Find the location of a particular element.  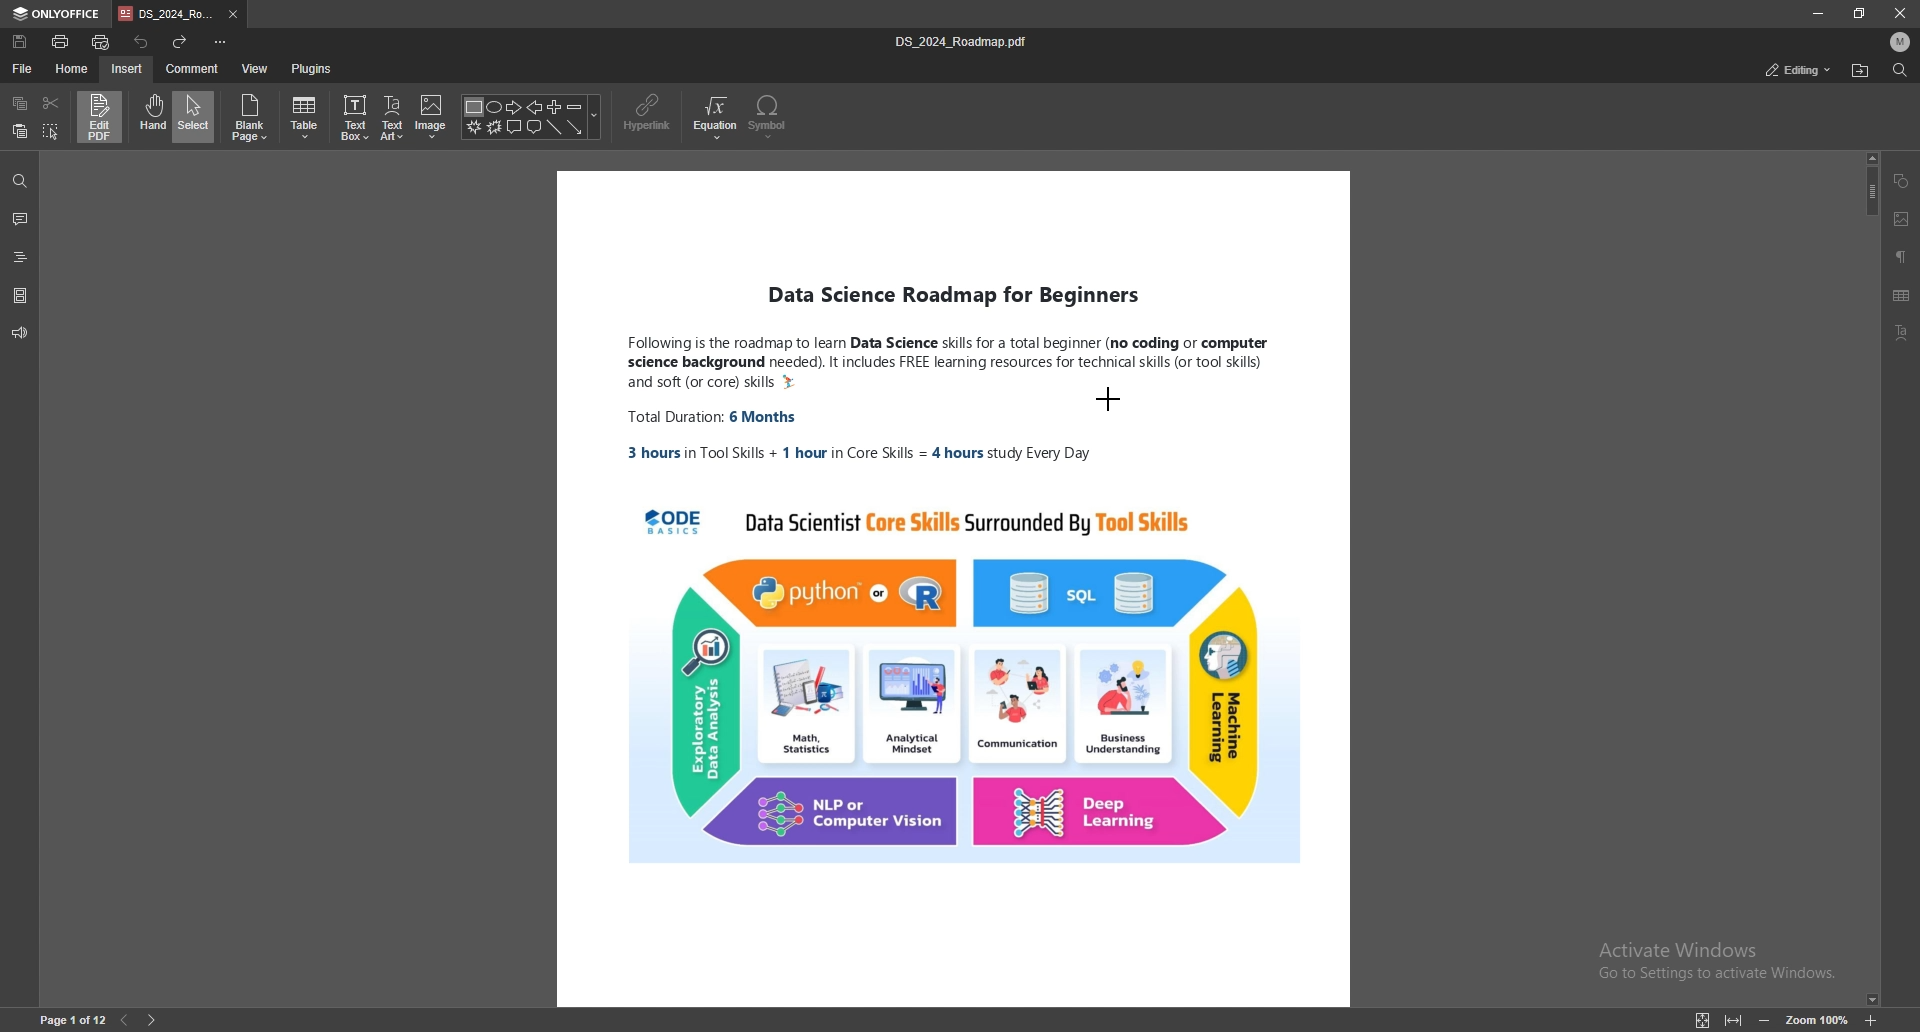

select is located at coordinates (195, 116).